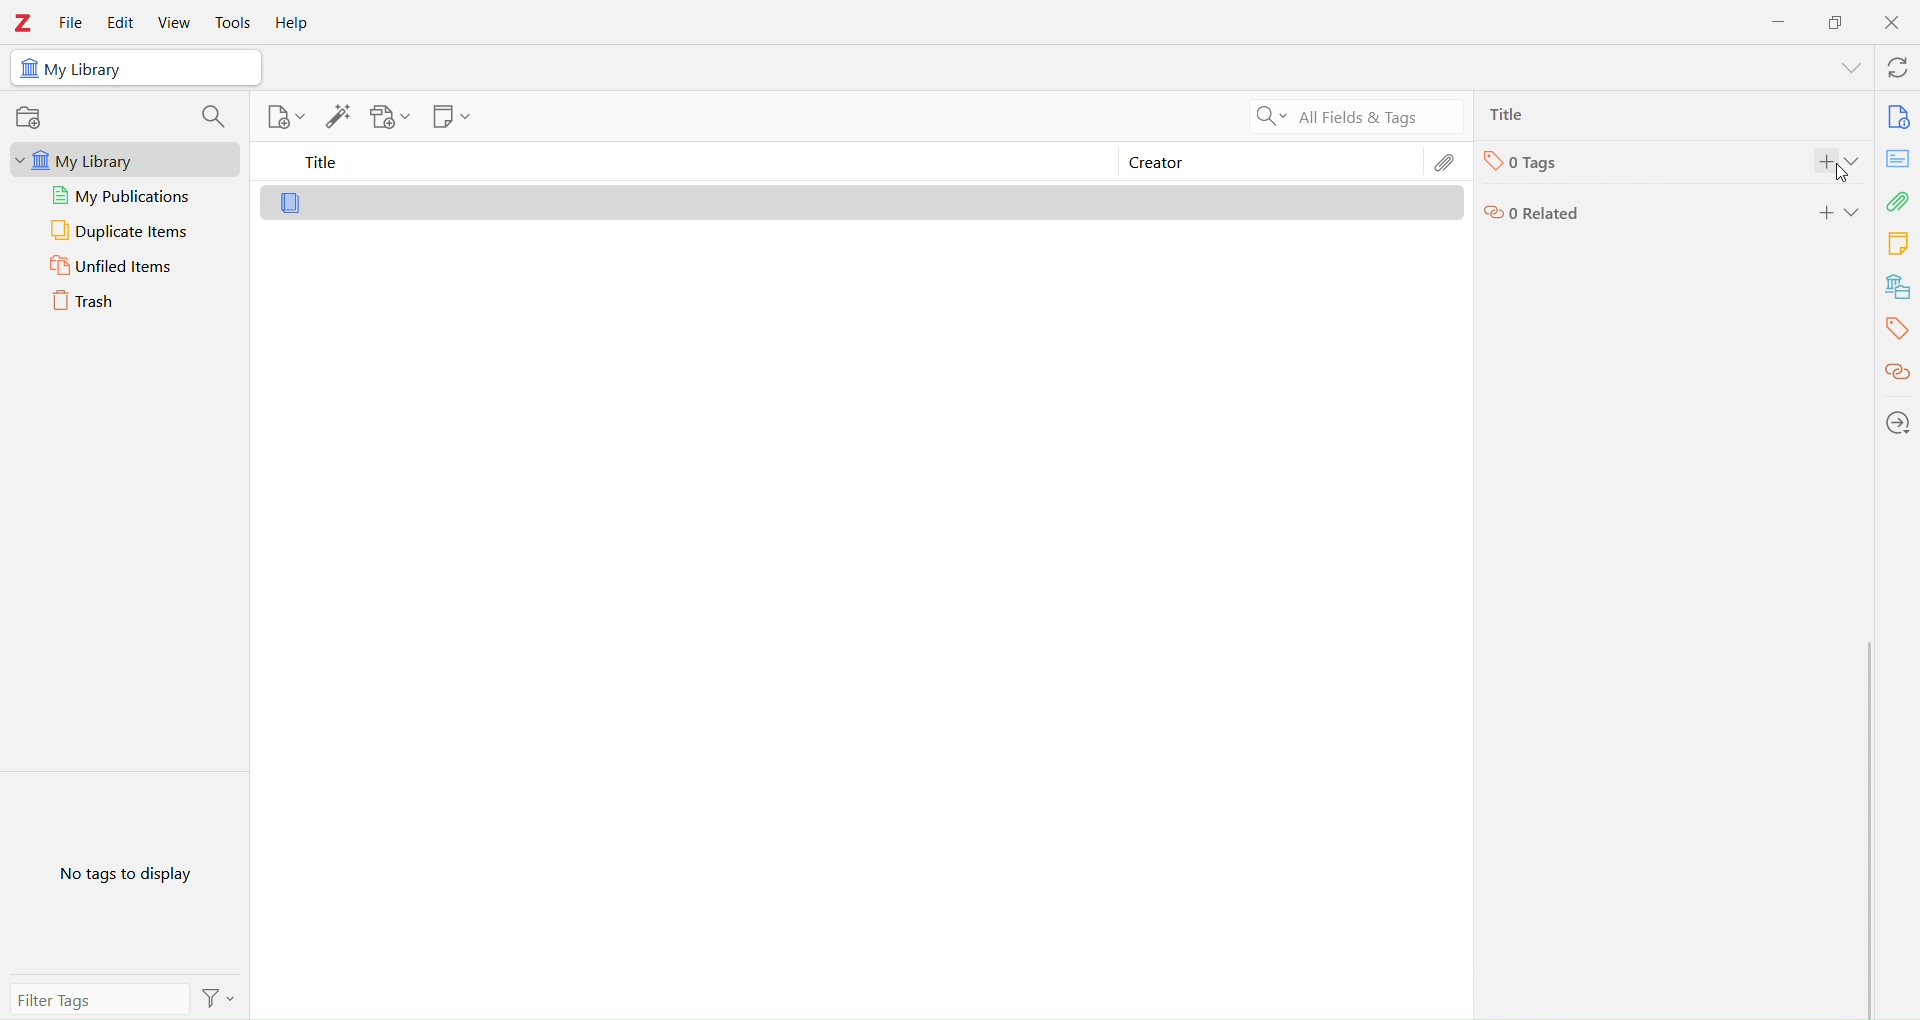  What do you see at coordinates (1854, 216) in the screenshot?
I see `Expand section` at bounding box center [1854, 216].